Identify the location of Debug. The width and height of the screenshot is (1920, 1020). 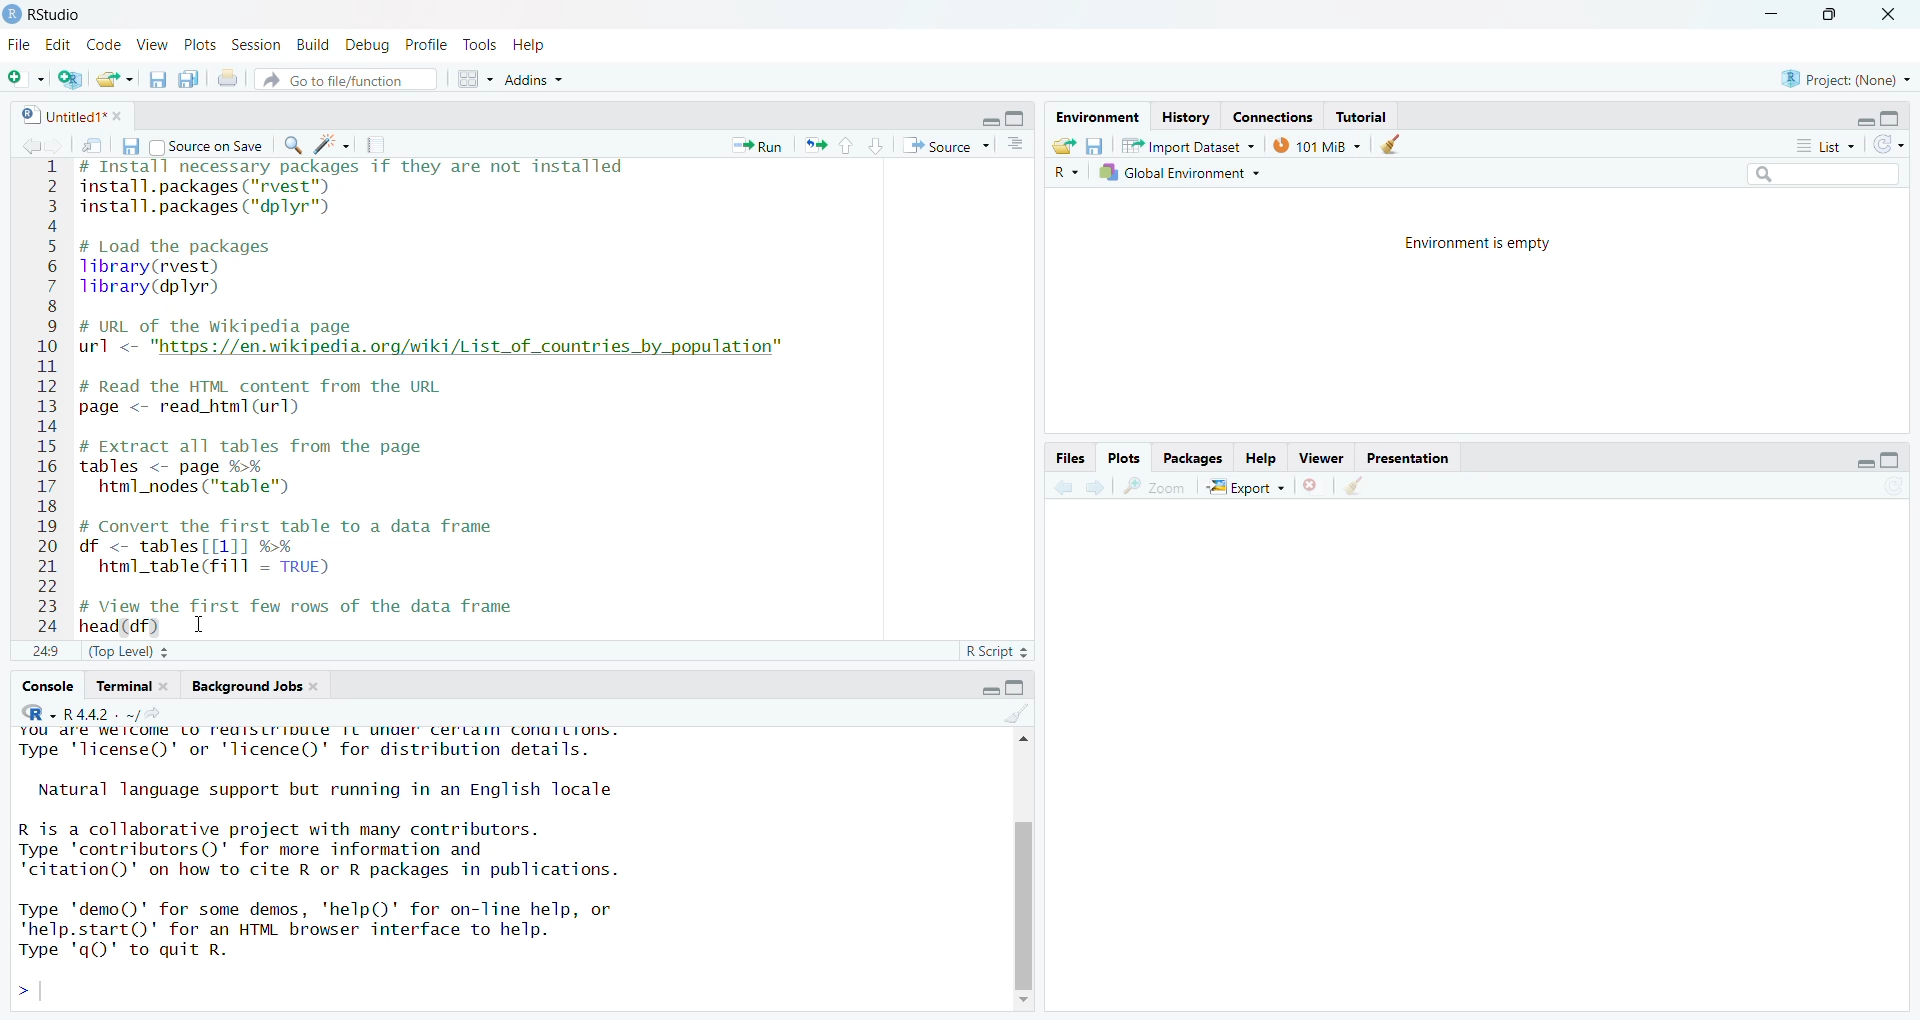
(369, 46).